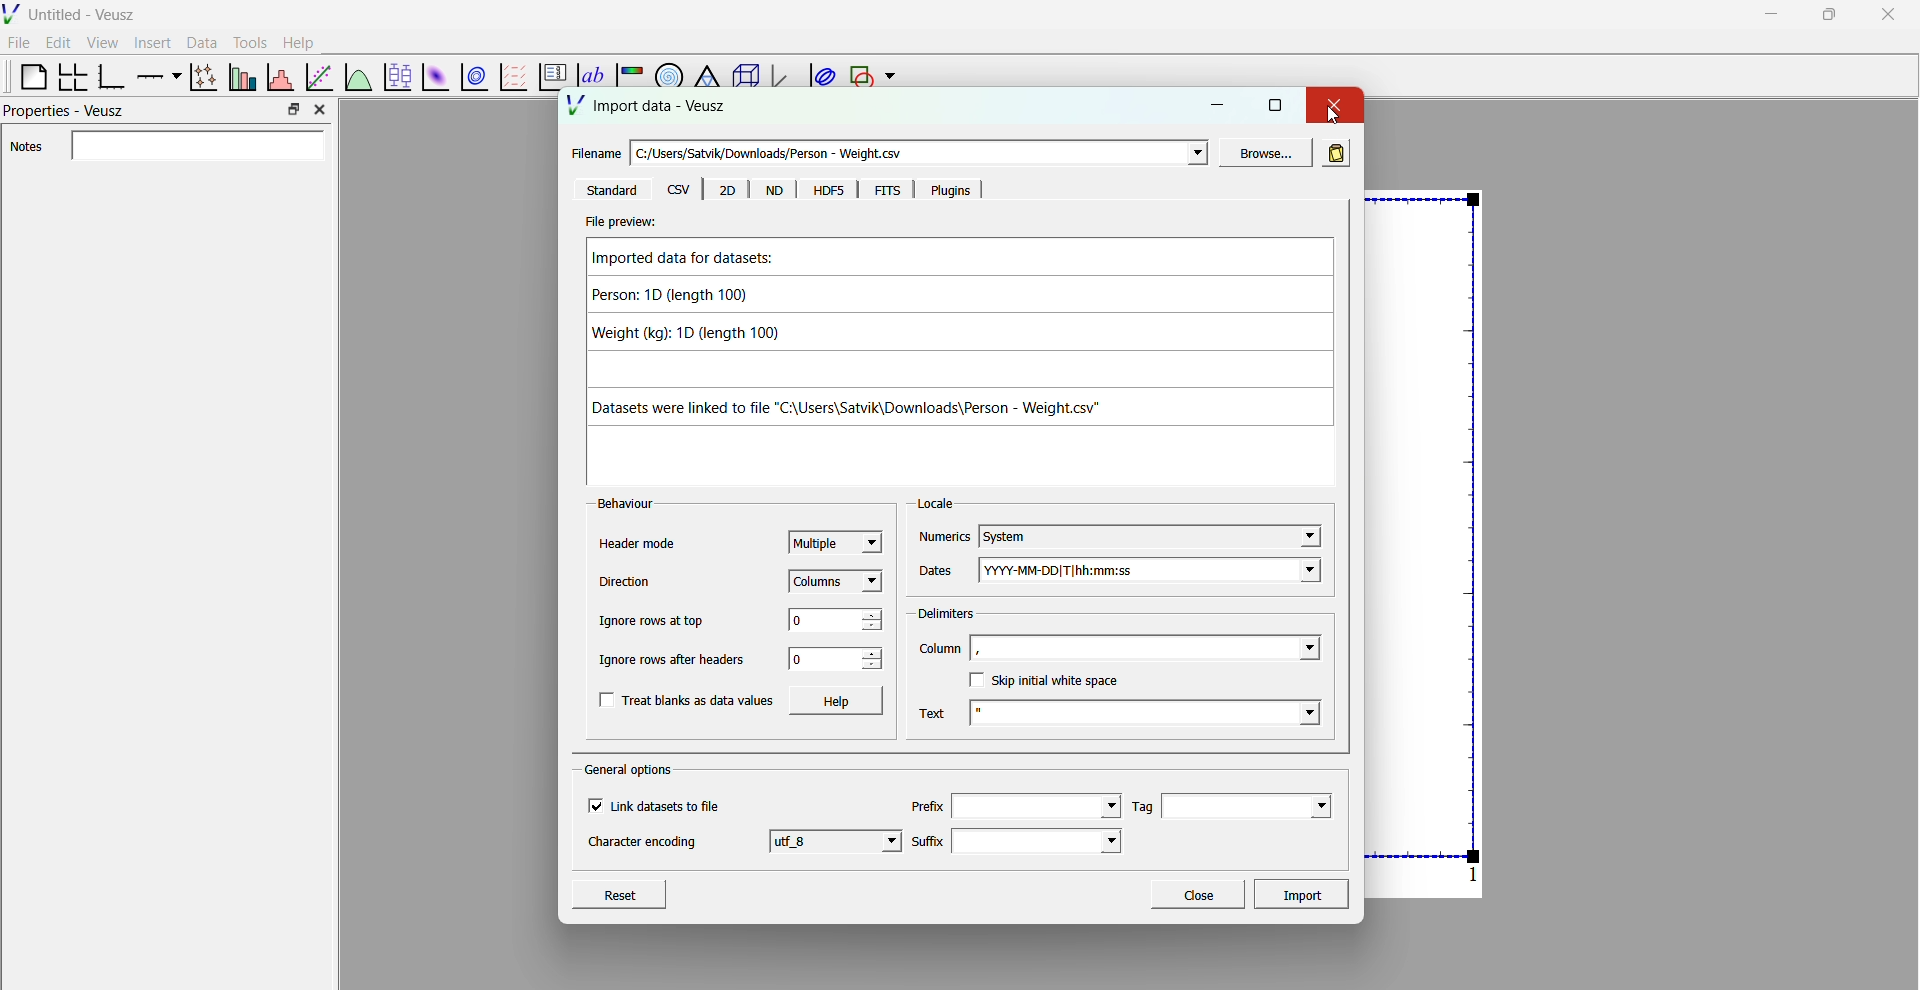 The image size is (1920, 990). Describe the element at coordinates (170, 147) in the screenshot. I see `Notes` at that location.